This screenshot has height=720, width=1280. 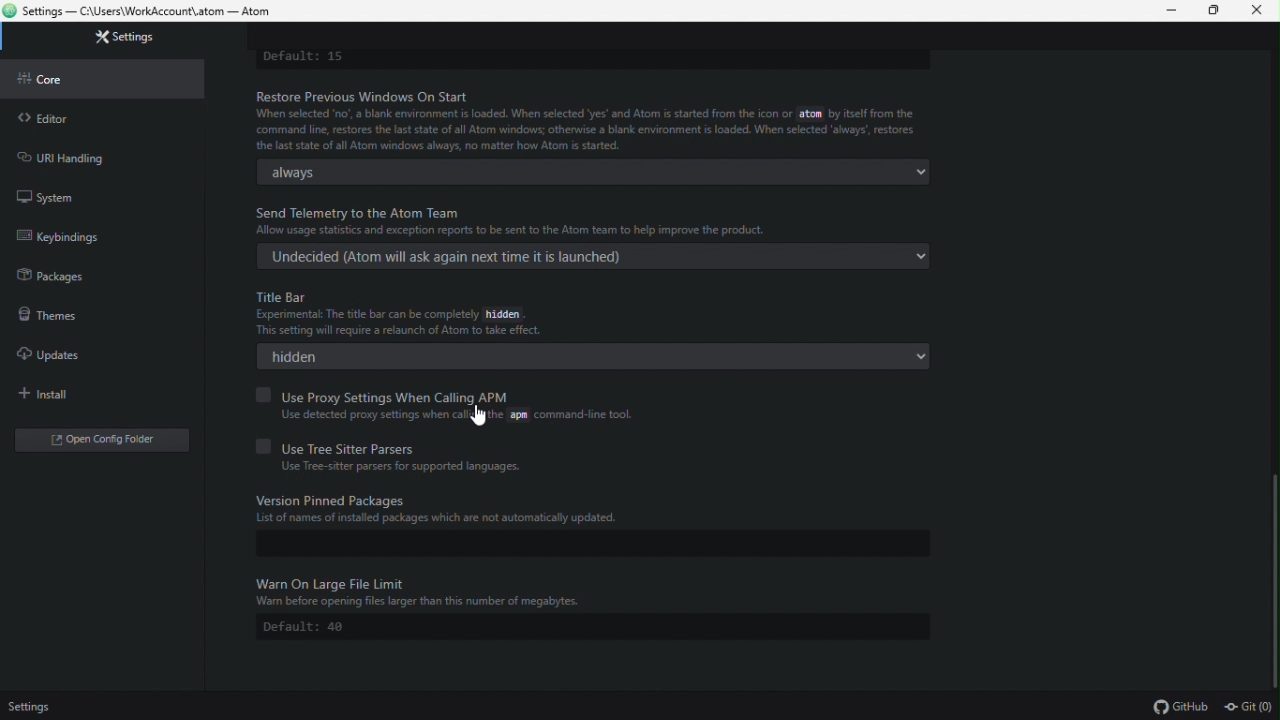 I want to click on open config editor, so click(x=101, y=442).